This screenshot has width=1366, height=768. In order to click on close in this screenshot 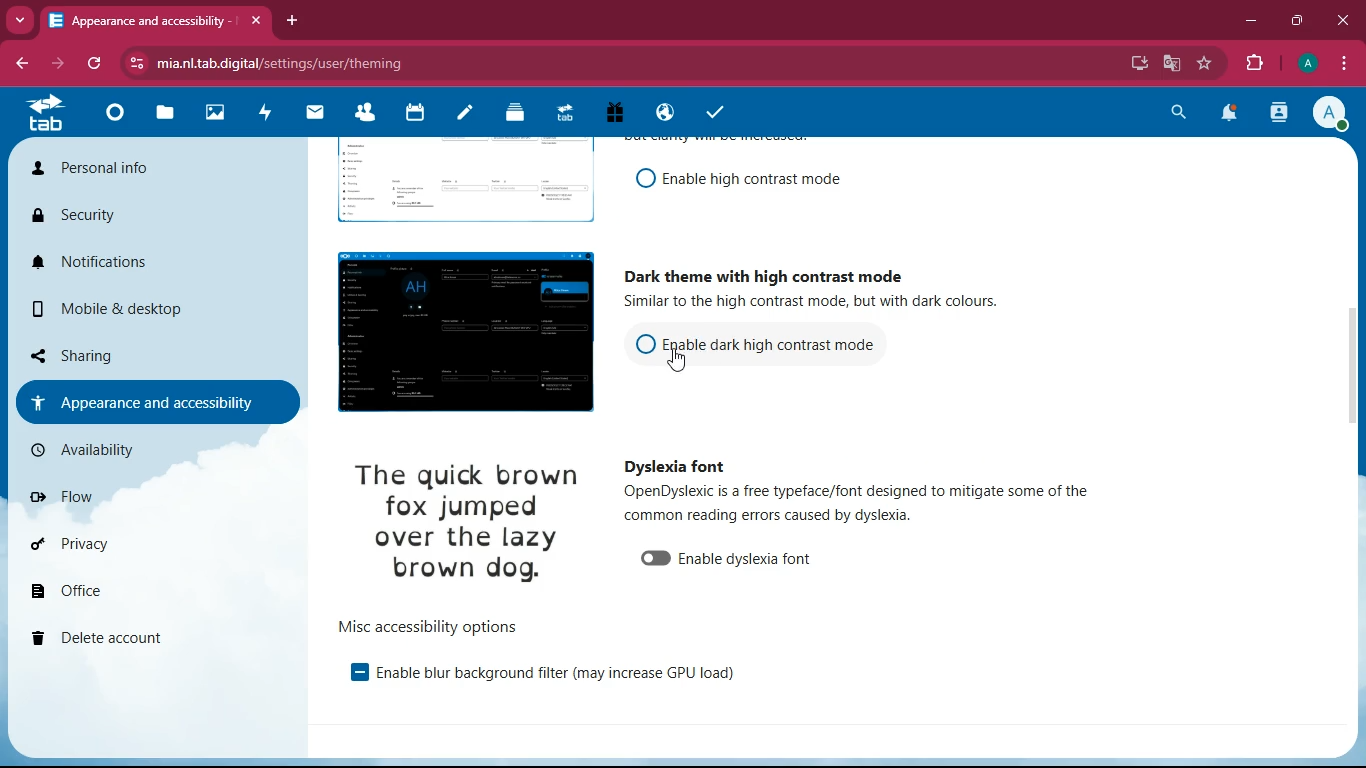, I will do `click(1342, 20)`.